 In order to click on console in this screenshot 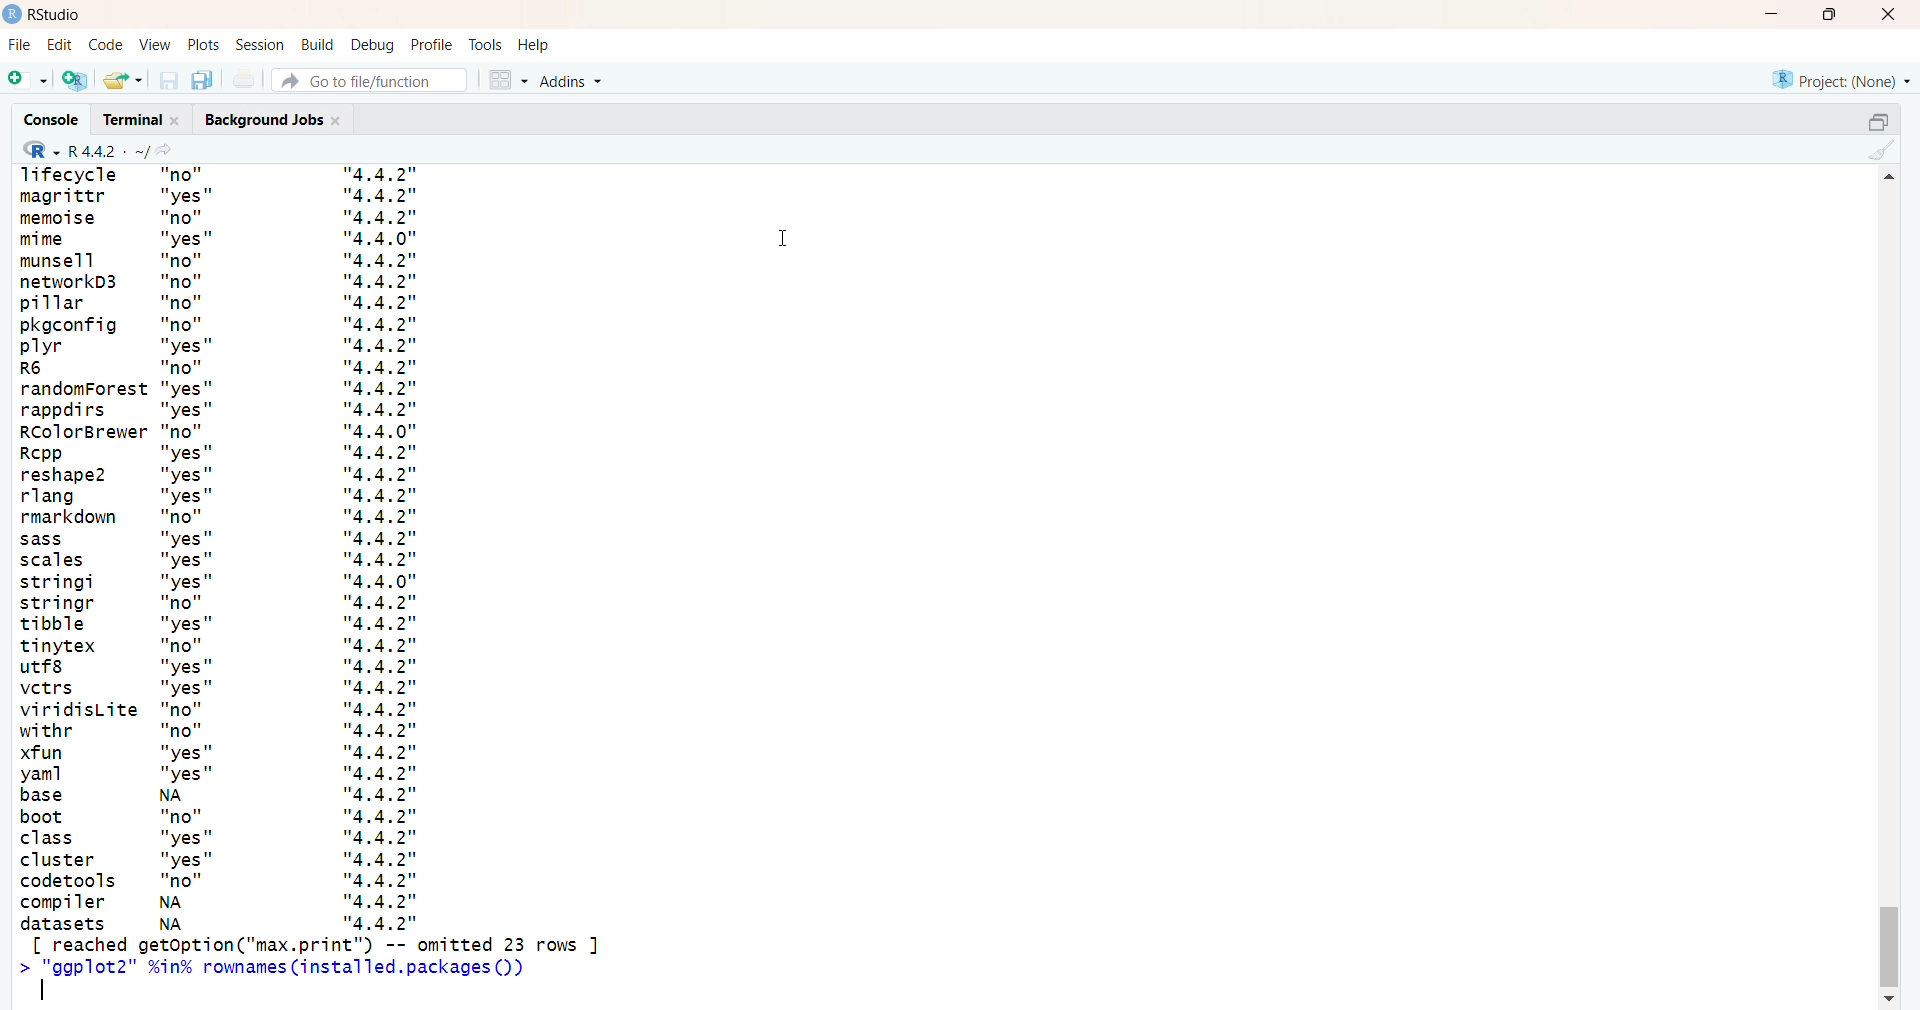, I will do `click(49, 122)`.